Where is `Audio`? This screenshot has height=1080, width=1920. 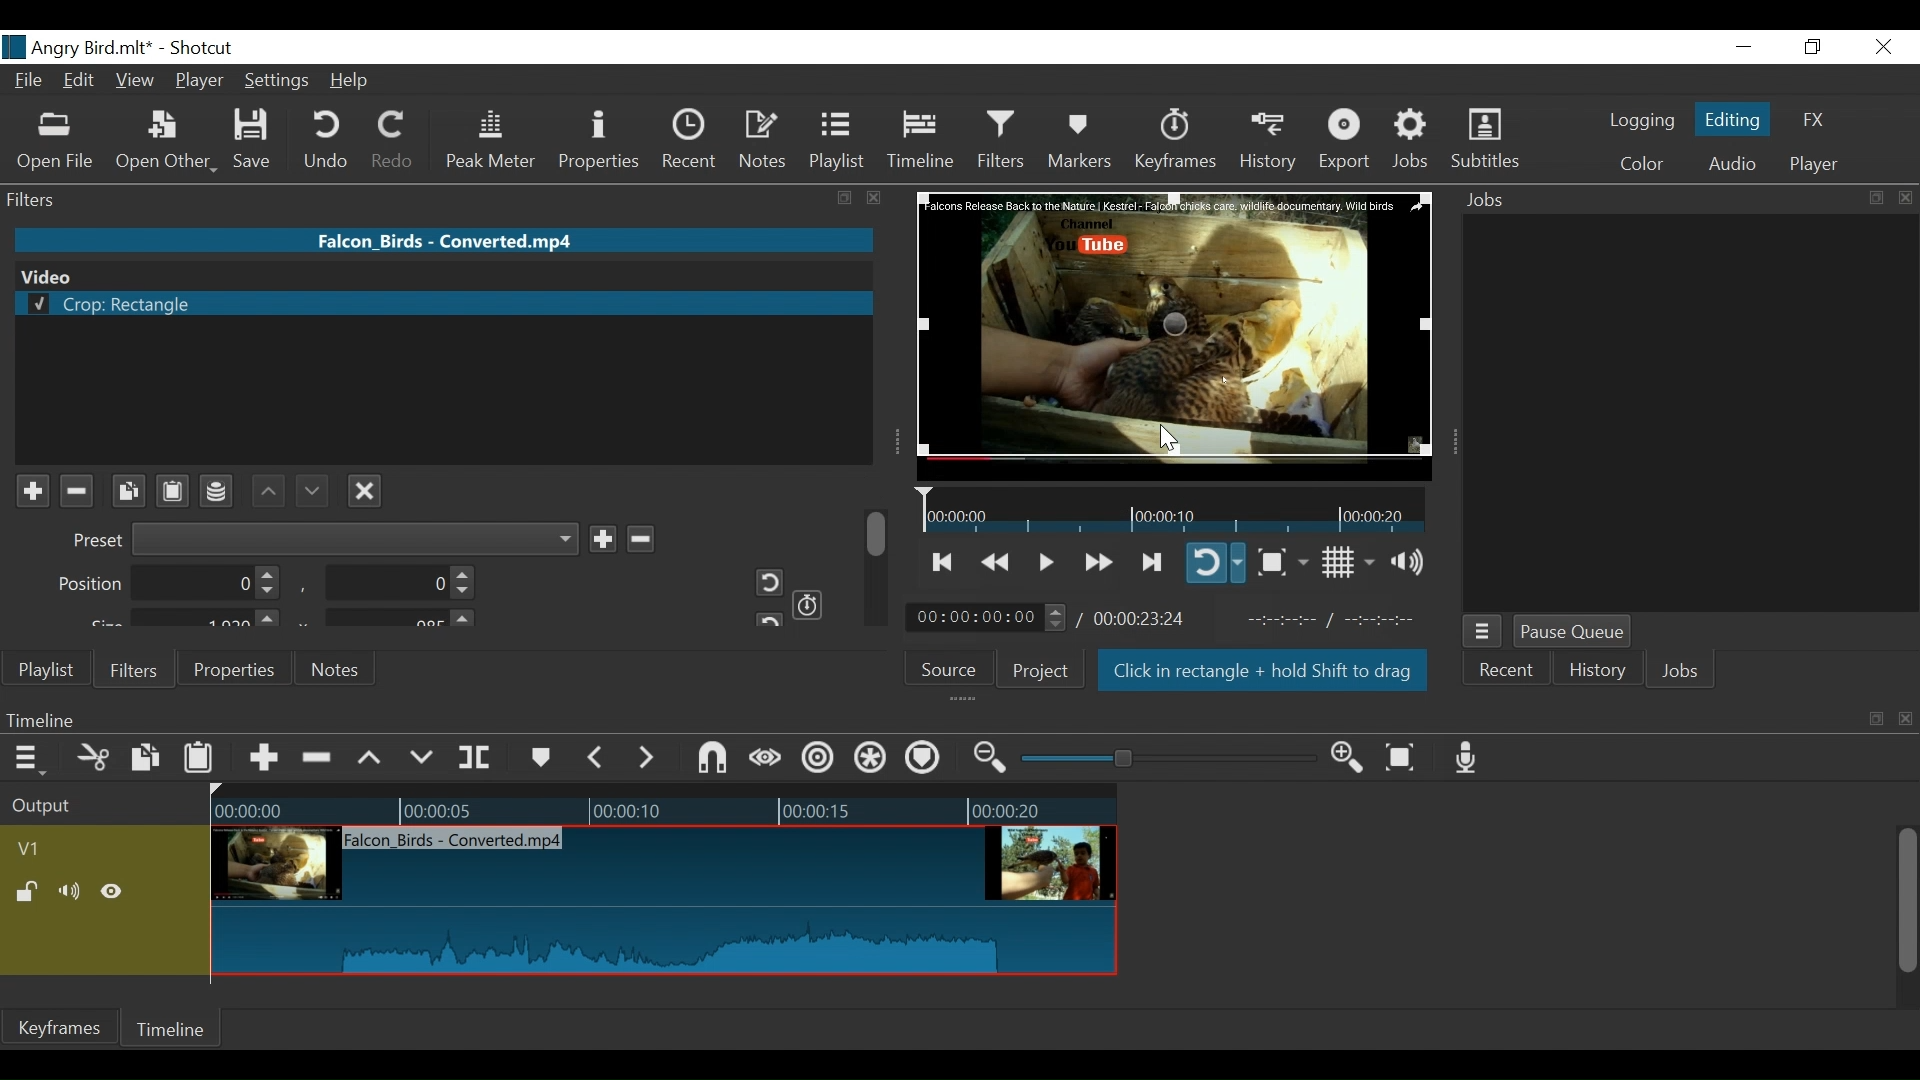 Audio is located at coordinates (1731, 166).